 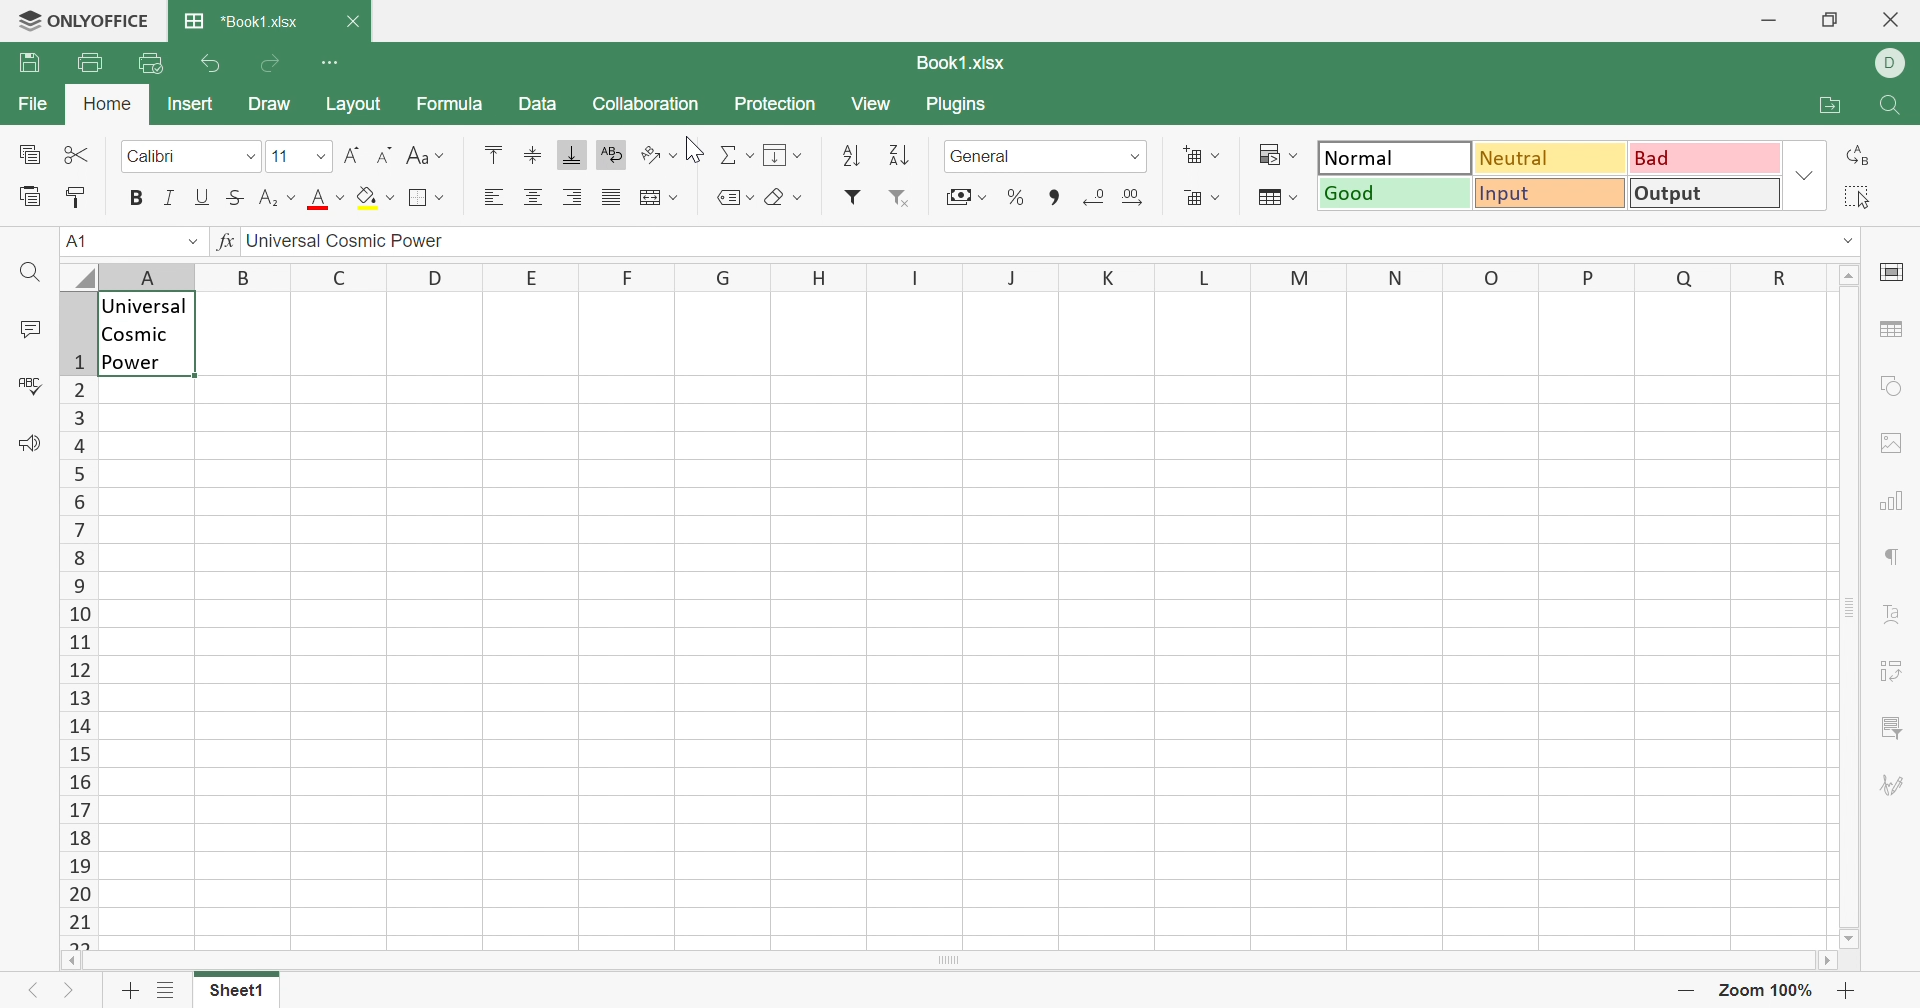 What do you see at coordinates (1835, 108) in the screenshot?
I see `Open file location` at bounding box center [1835, 108].